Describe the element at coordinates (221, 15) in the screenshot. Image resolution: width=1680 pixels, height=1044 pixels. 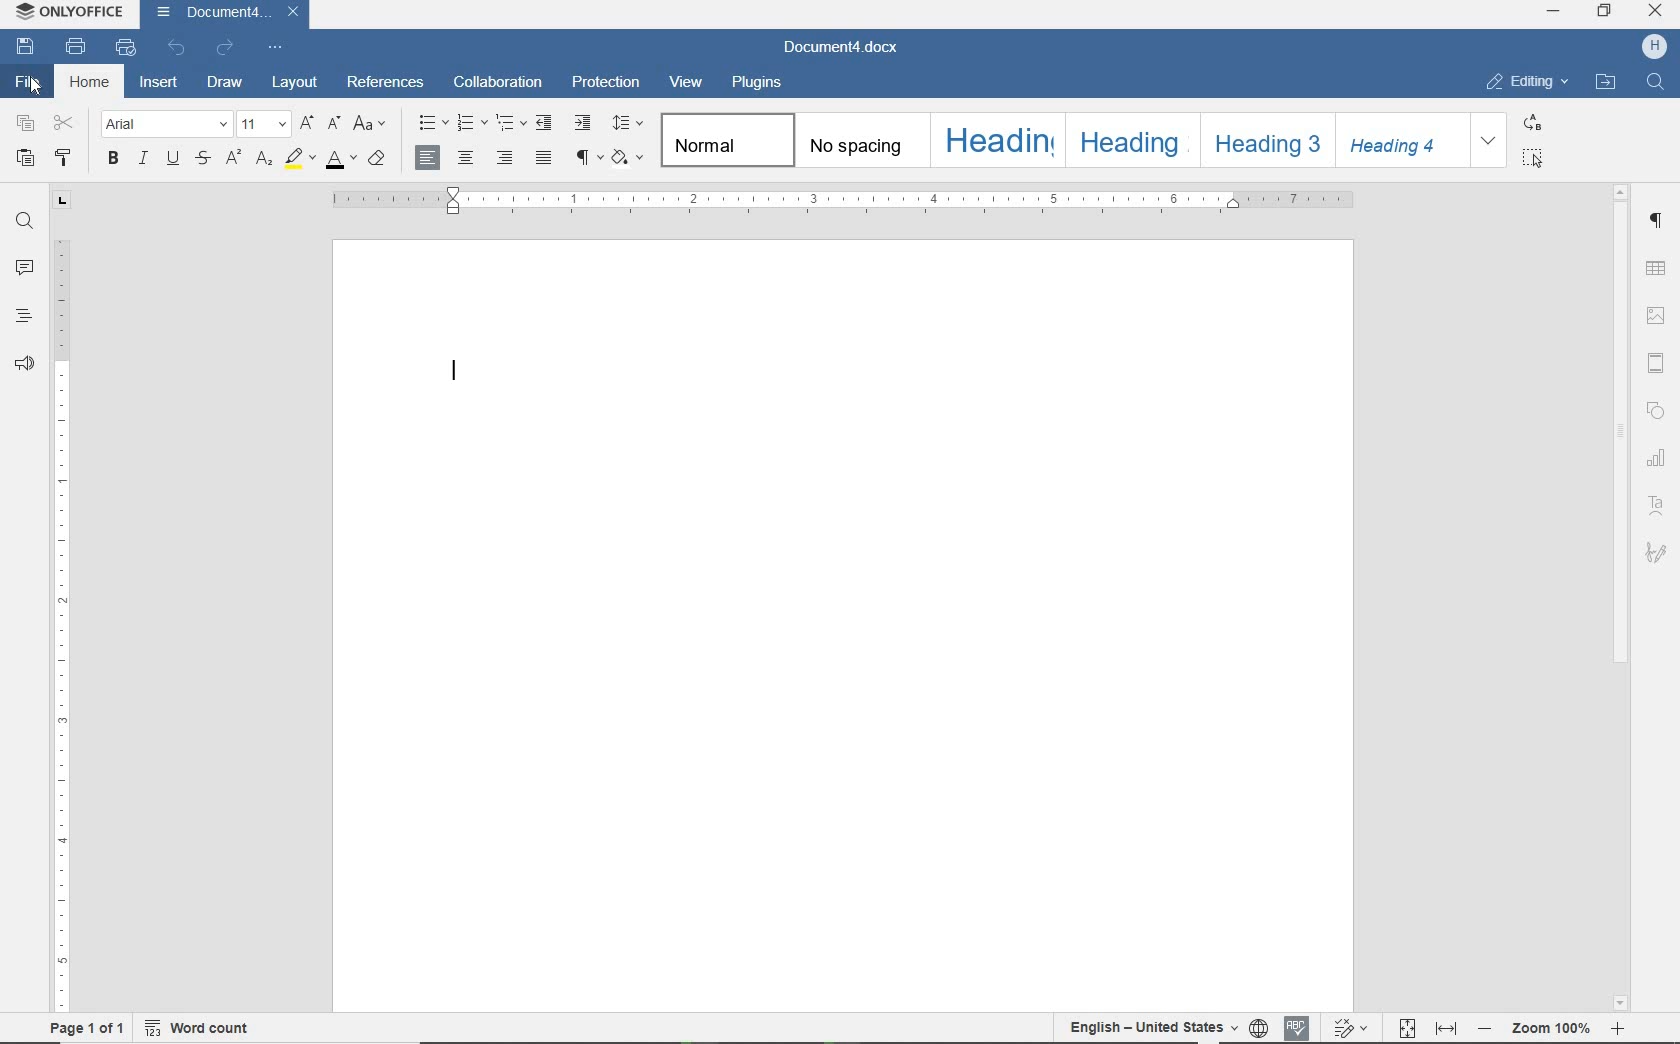
I see `Document4(document name)` at that location.